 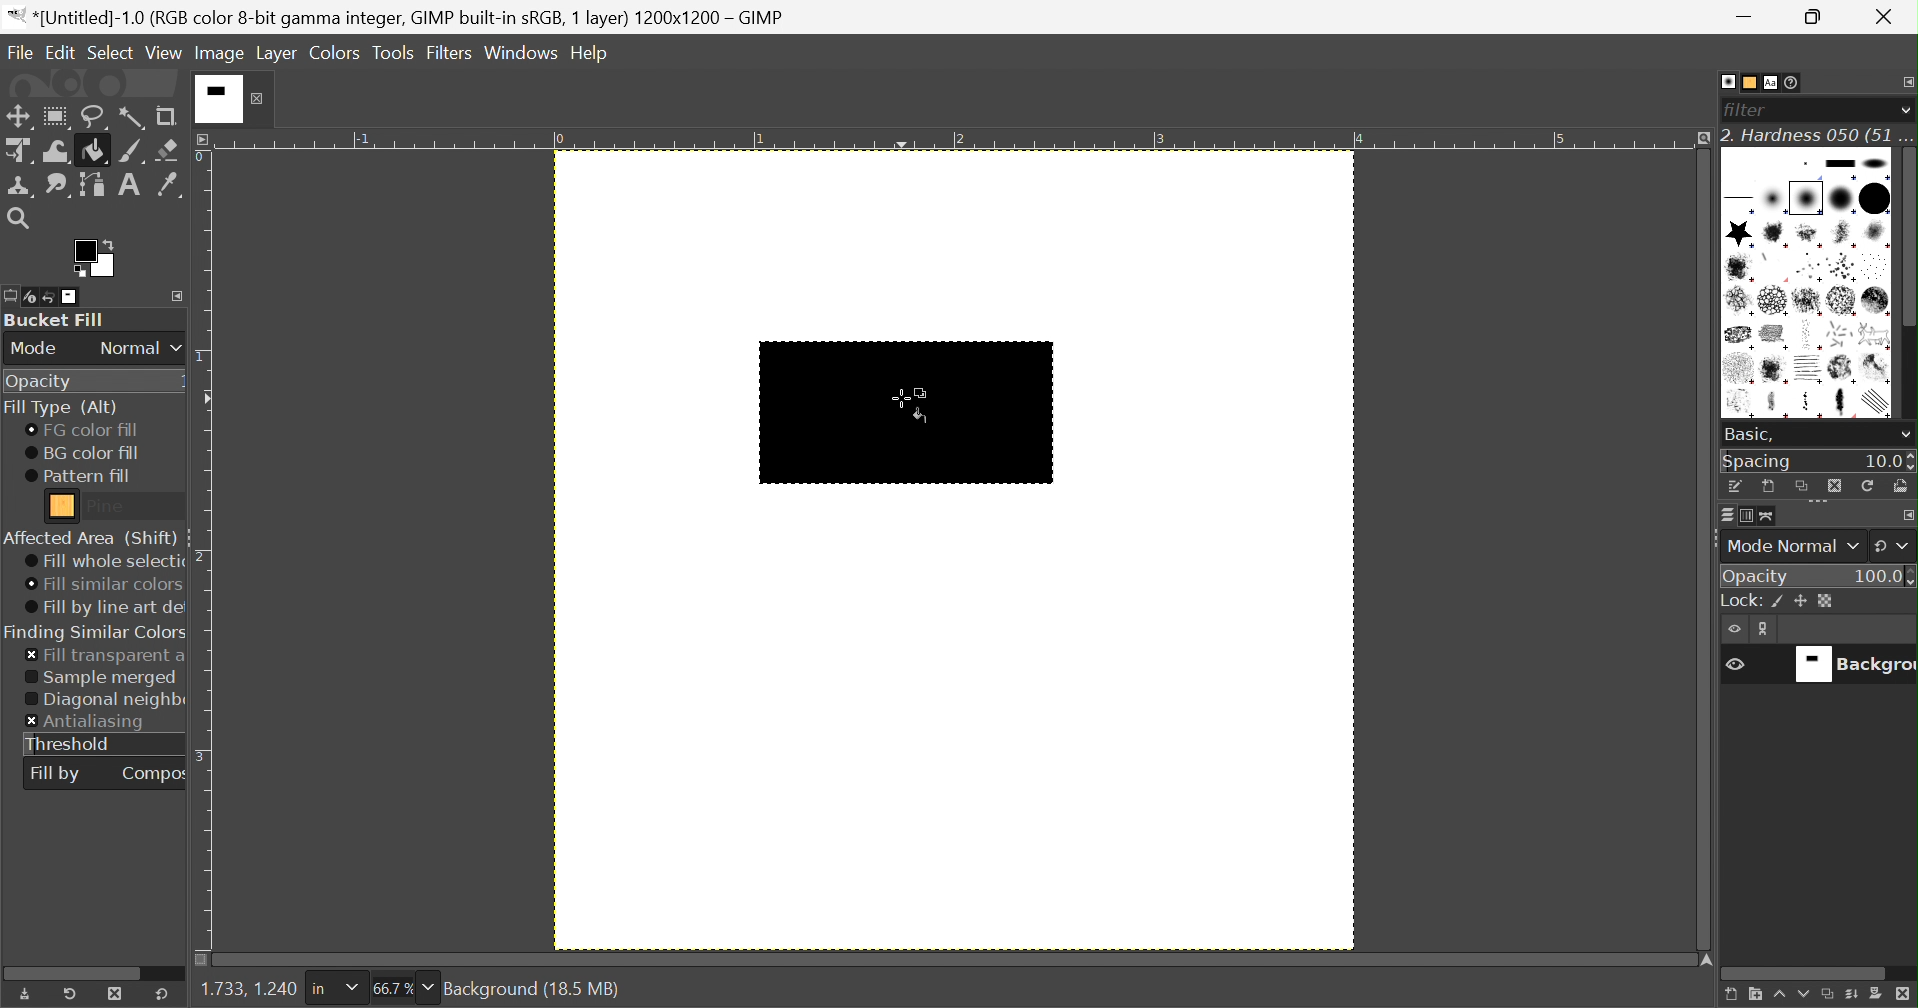 What do you see at coordinates (1825, 601) in the screenshot?
I see `Lock alpha channel` at bounding box center [1825, 601].